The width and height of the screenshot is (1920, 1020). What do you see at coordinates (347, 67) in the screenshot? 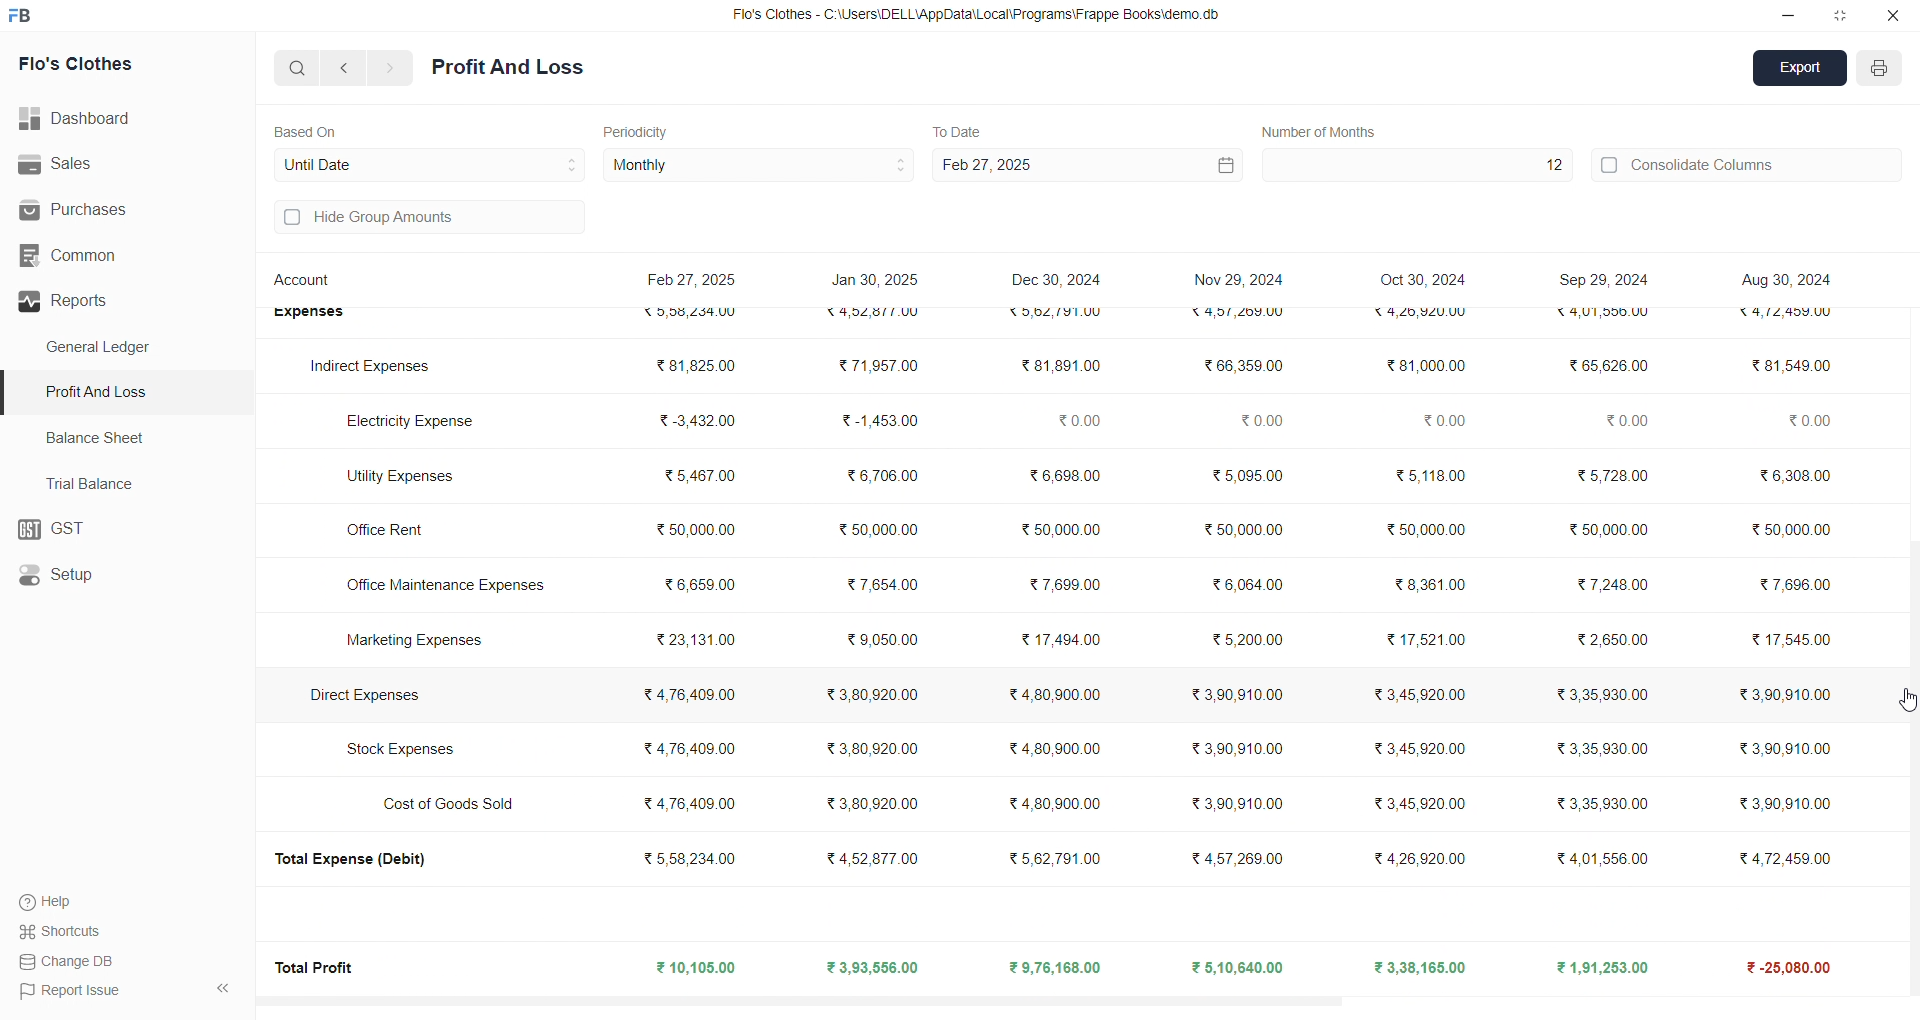
I see `navigate backward` at bounding box center [347, 67].